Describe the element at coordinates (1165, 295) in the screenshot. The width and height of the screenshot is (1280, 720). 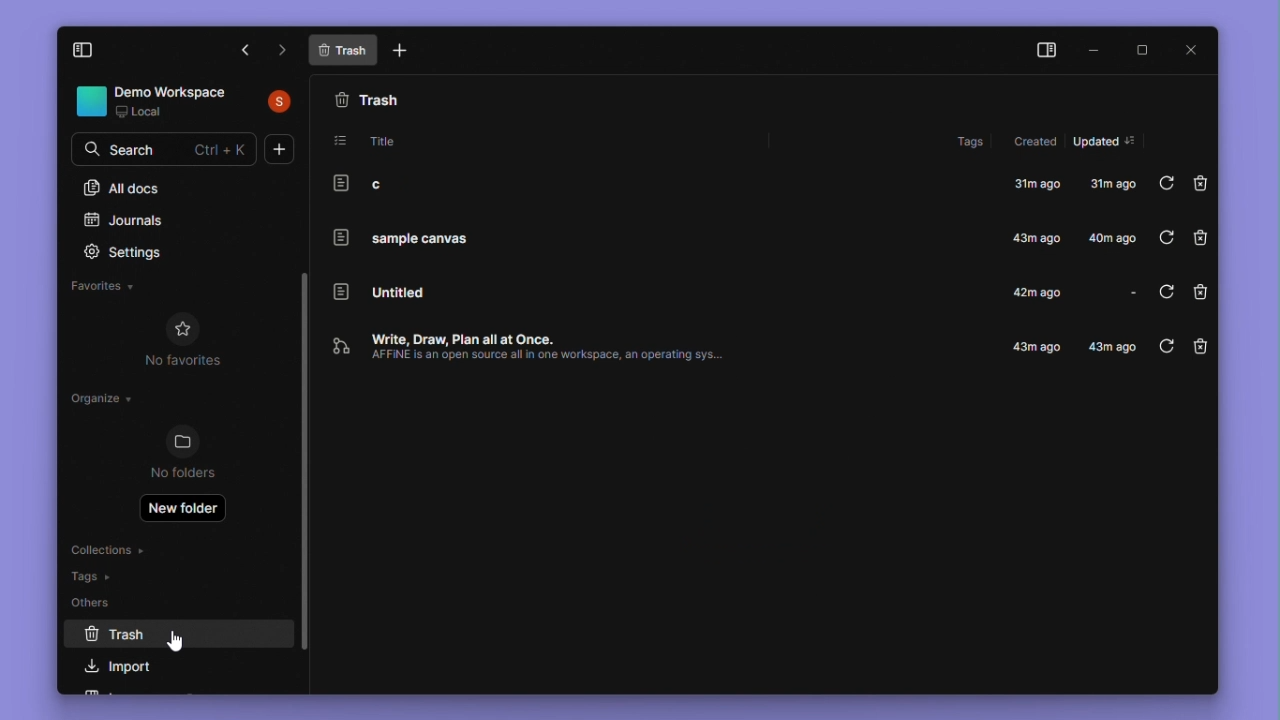
I see `restore` at that location.